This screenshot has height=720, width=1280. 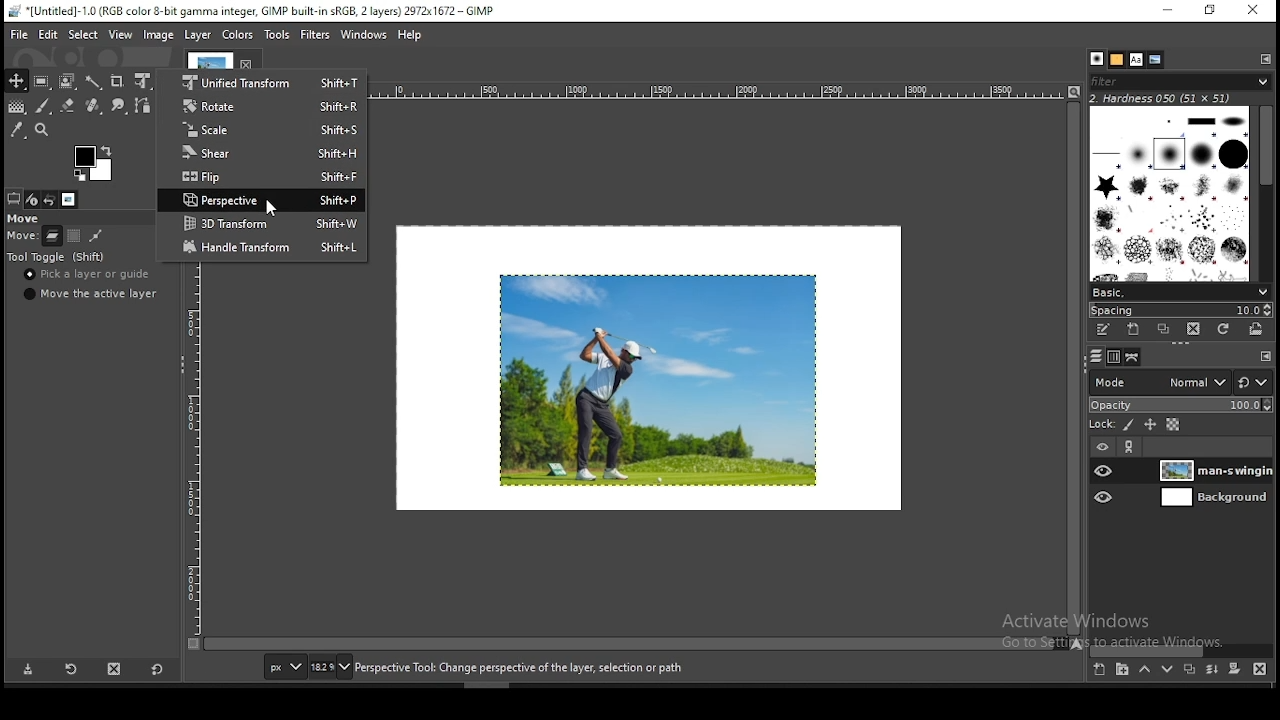 What do you see at coordinates (1212, 470) in the screenshot?
I see `layer ` at bounding box center [1212, 470].